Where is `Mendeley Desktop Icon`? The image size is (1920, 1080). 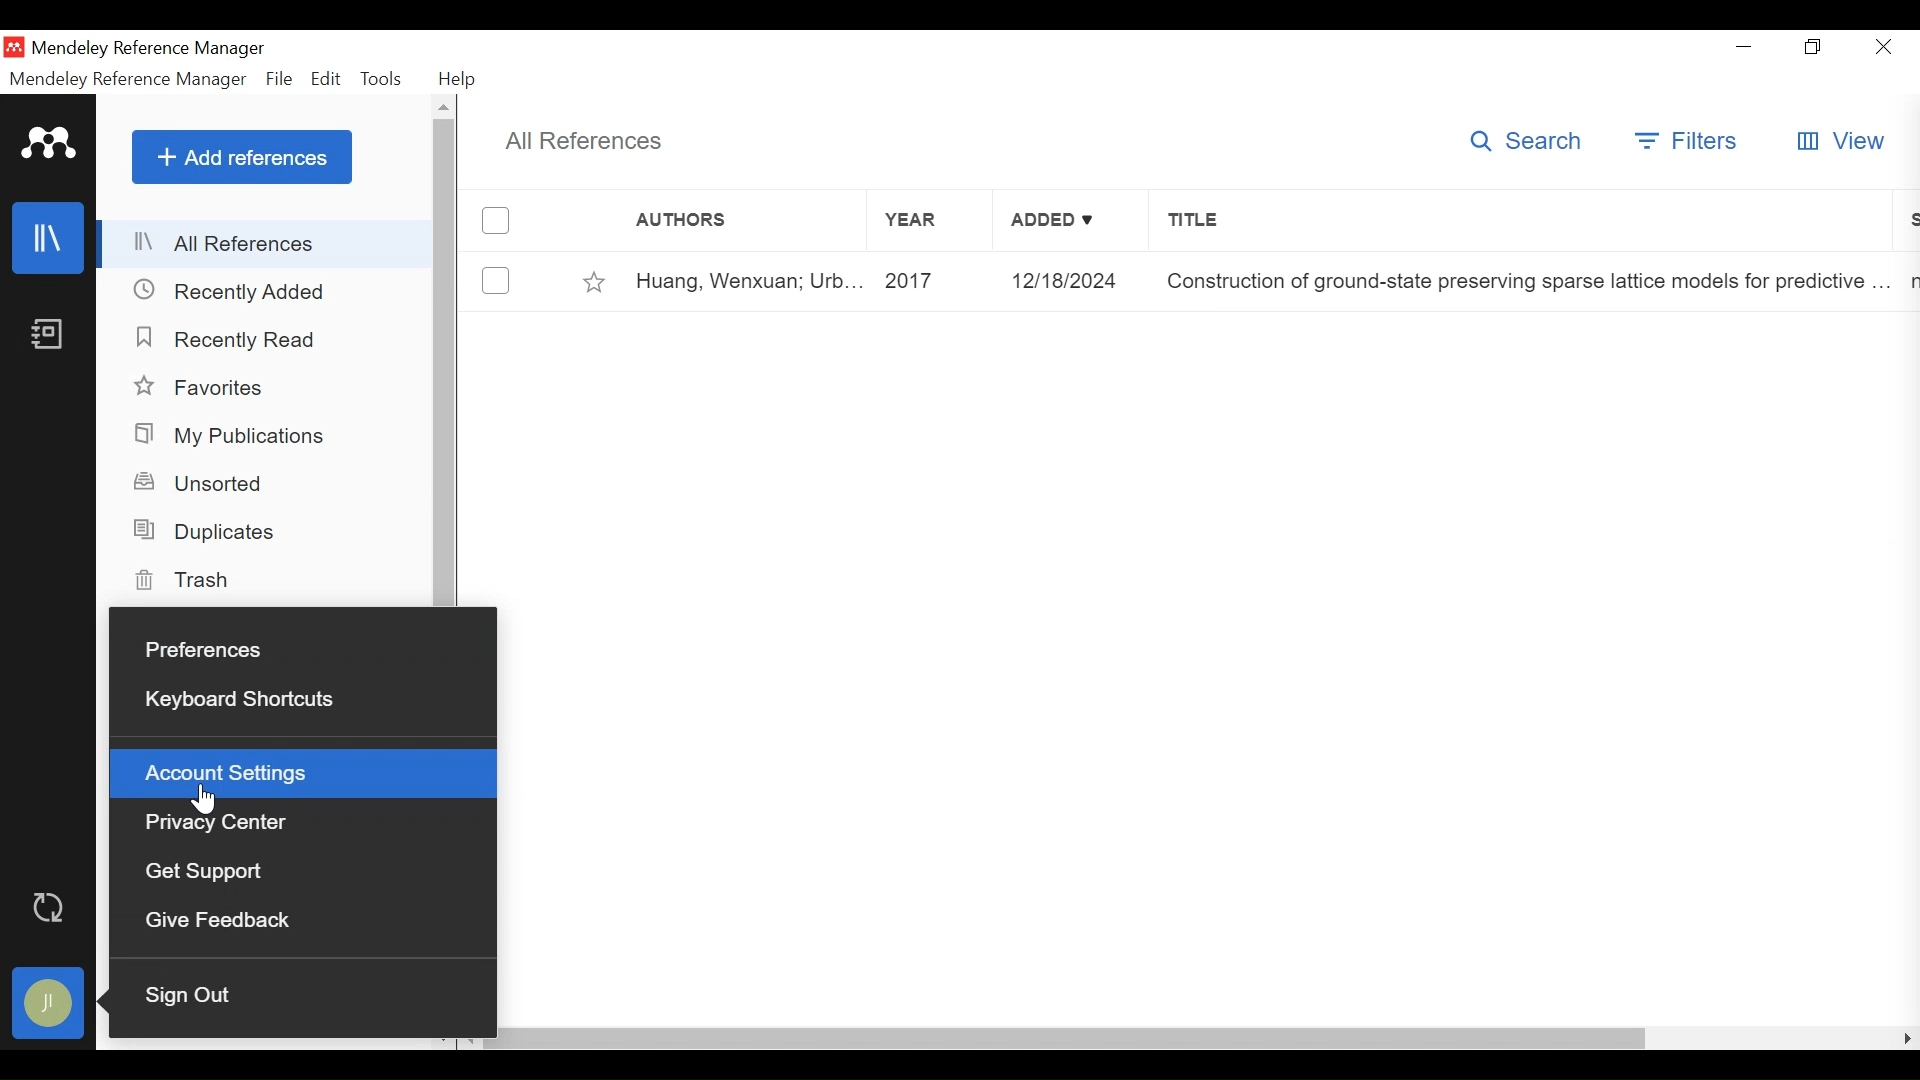 Mendeley Desktop Icon is located at coordinates (15, 46).